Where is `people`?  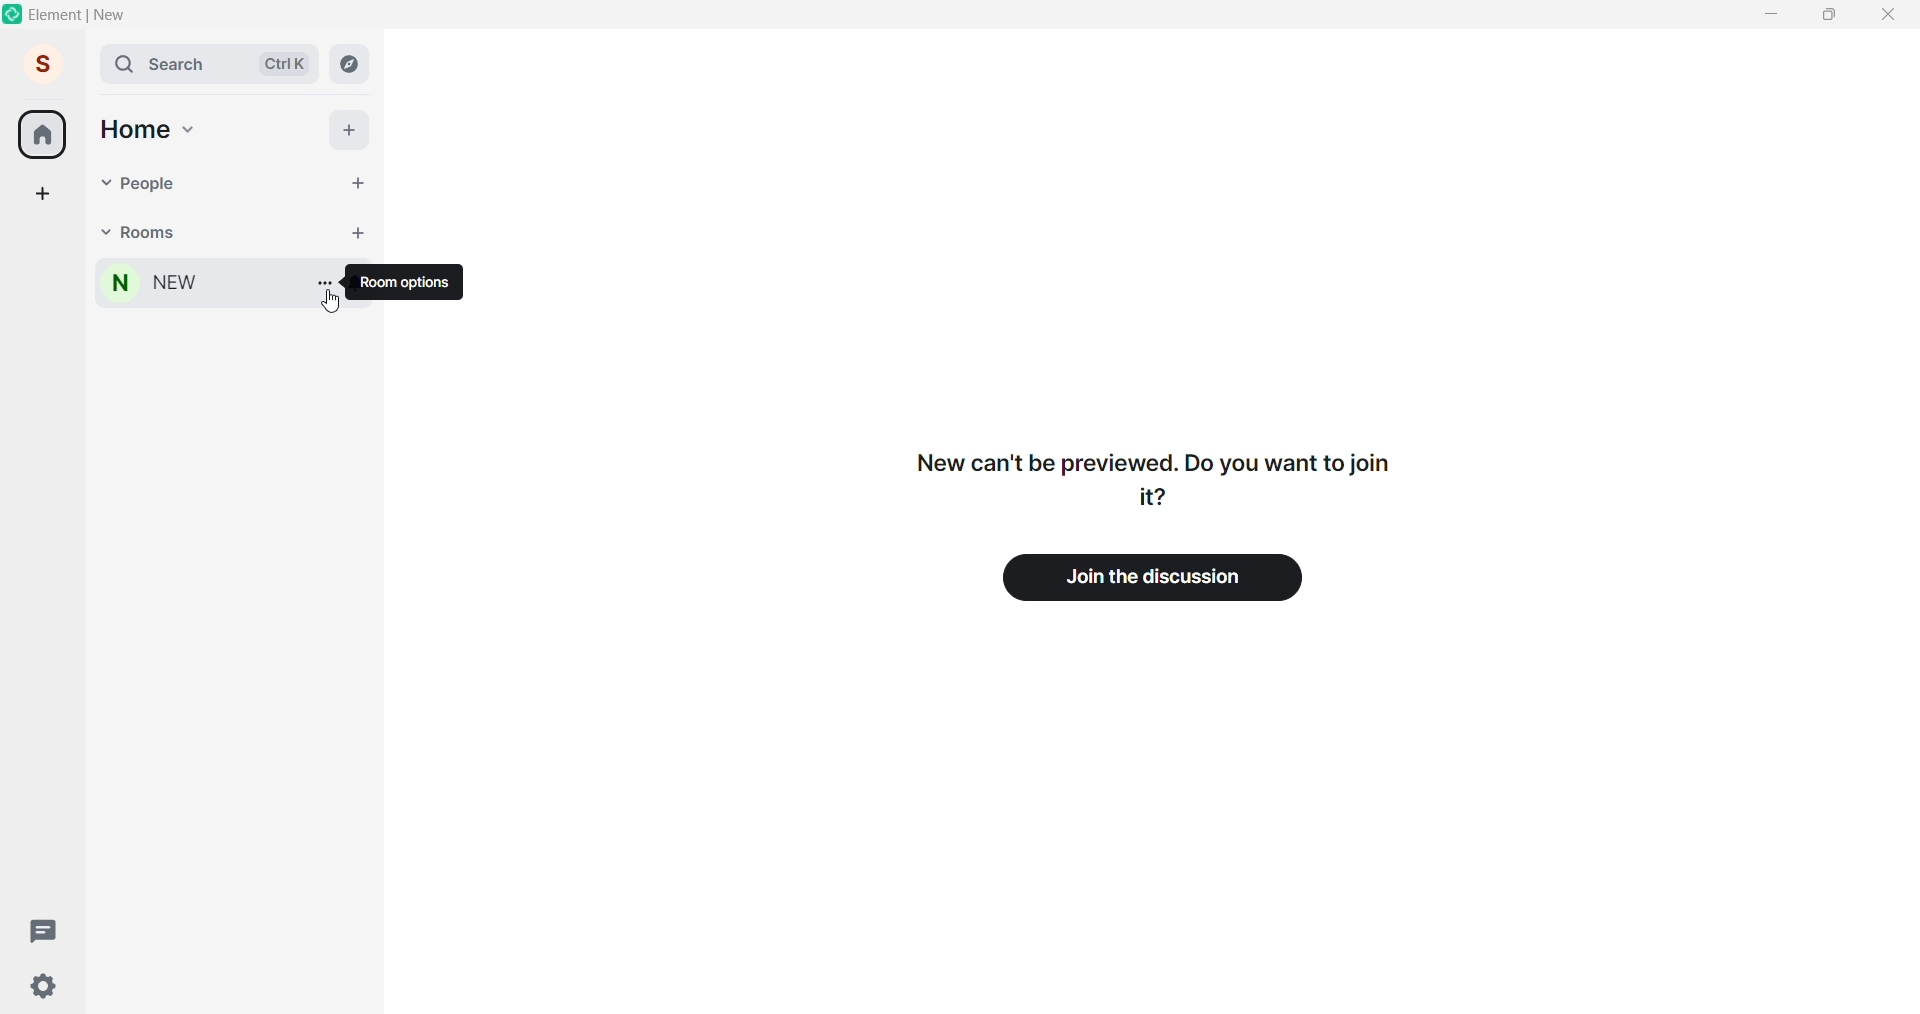 people is located at coordinates (134, 183).